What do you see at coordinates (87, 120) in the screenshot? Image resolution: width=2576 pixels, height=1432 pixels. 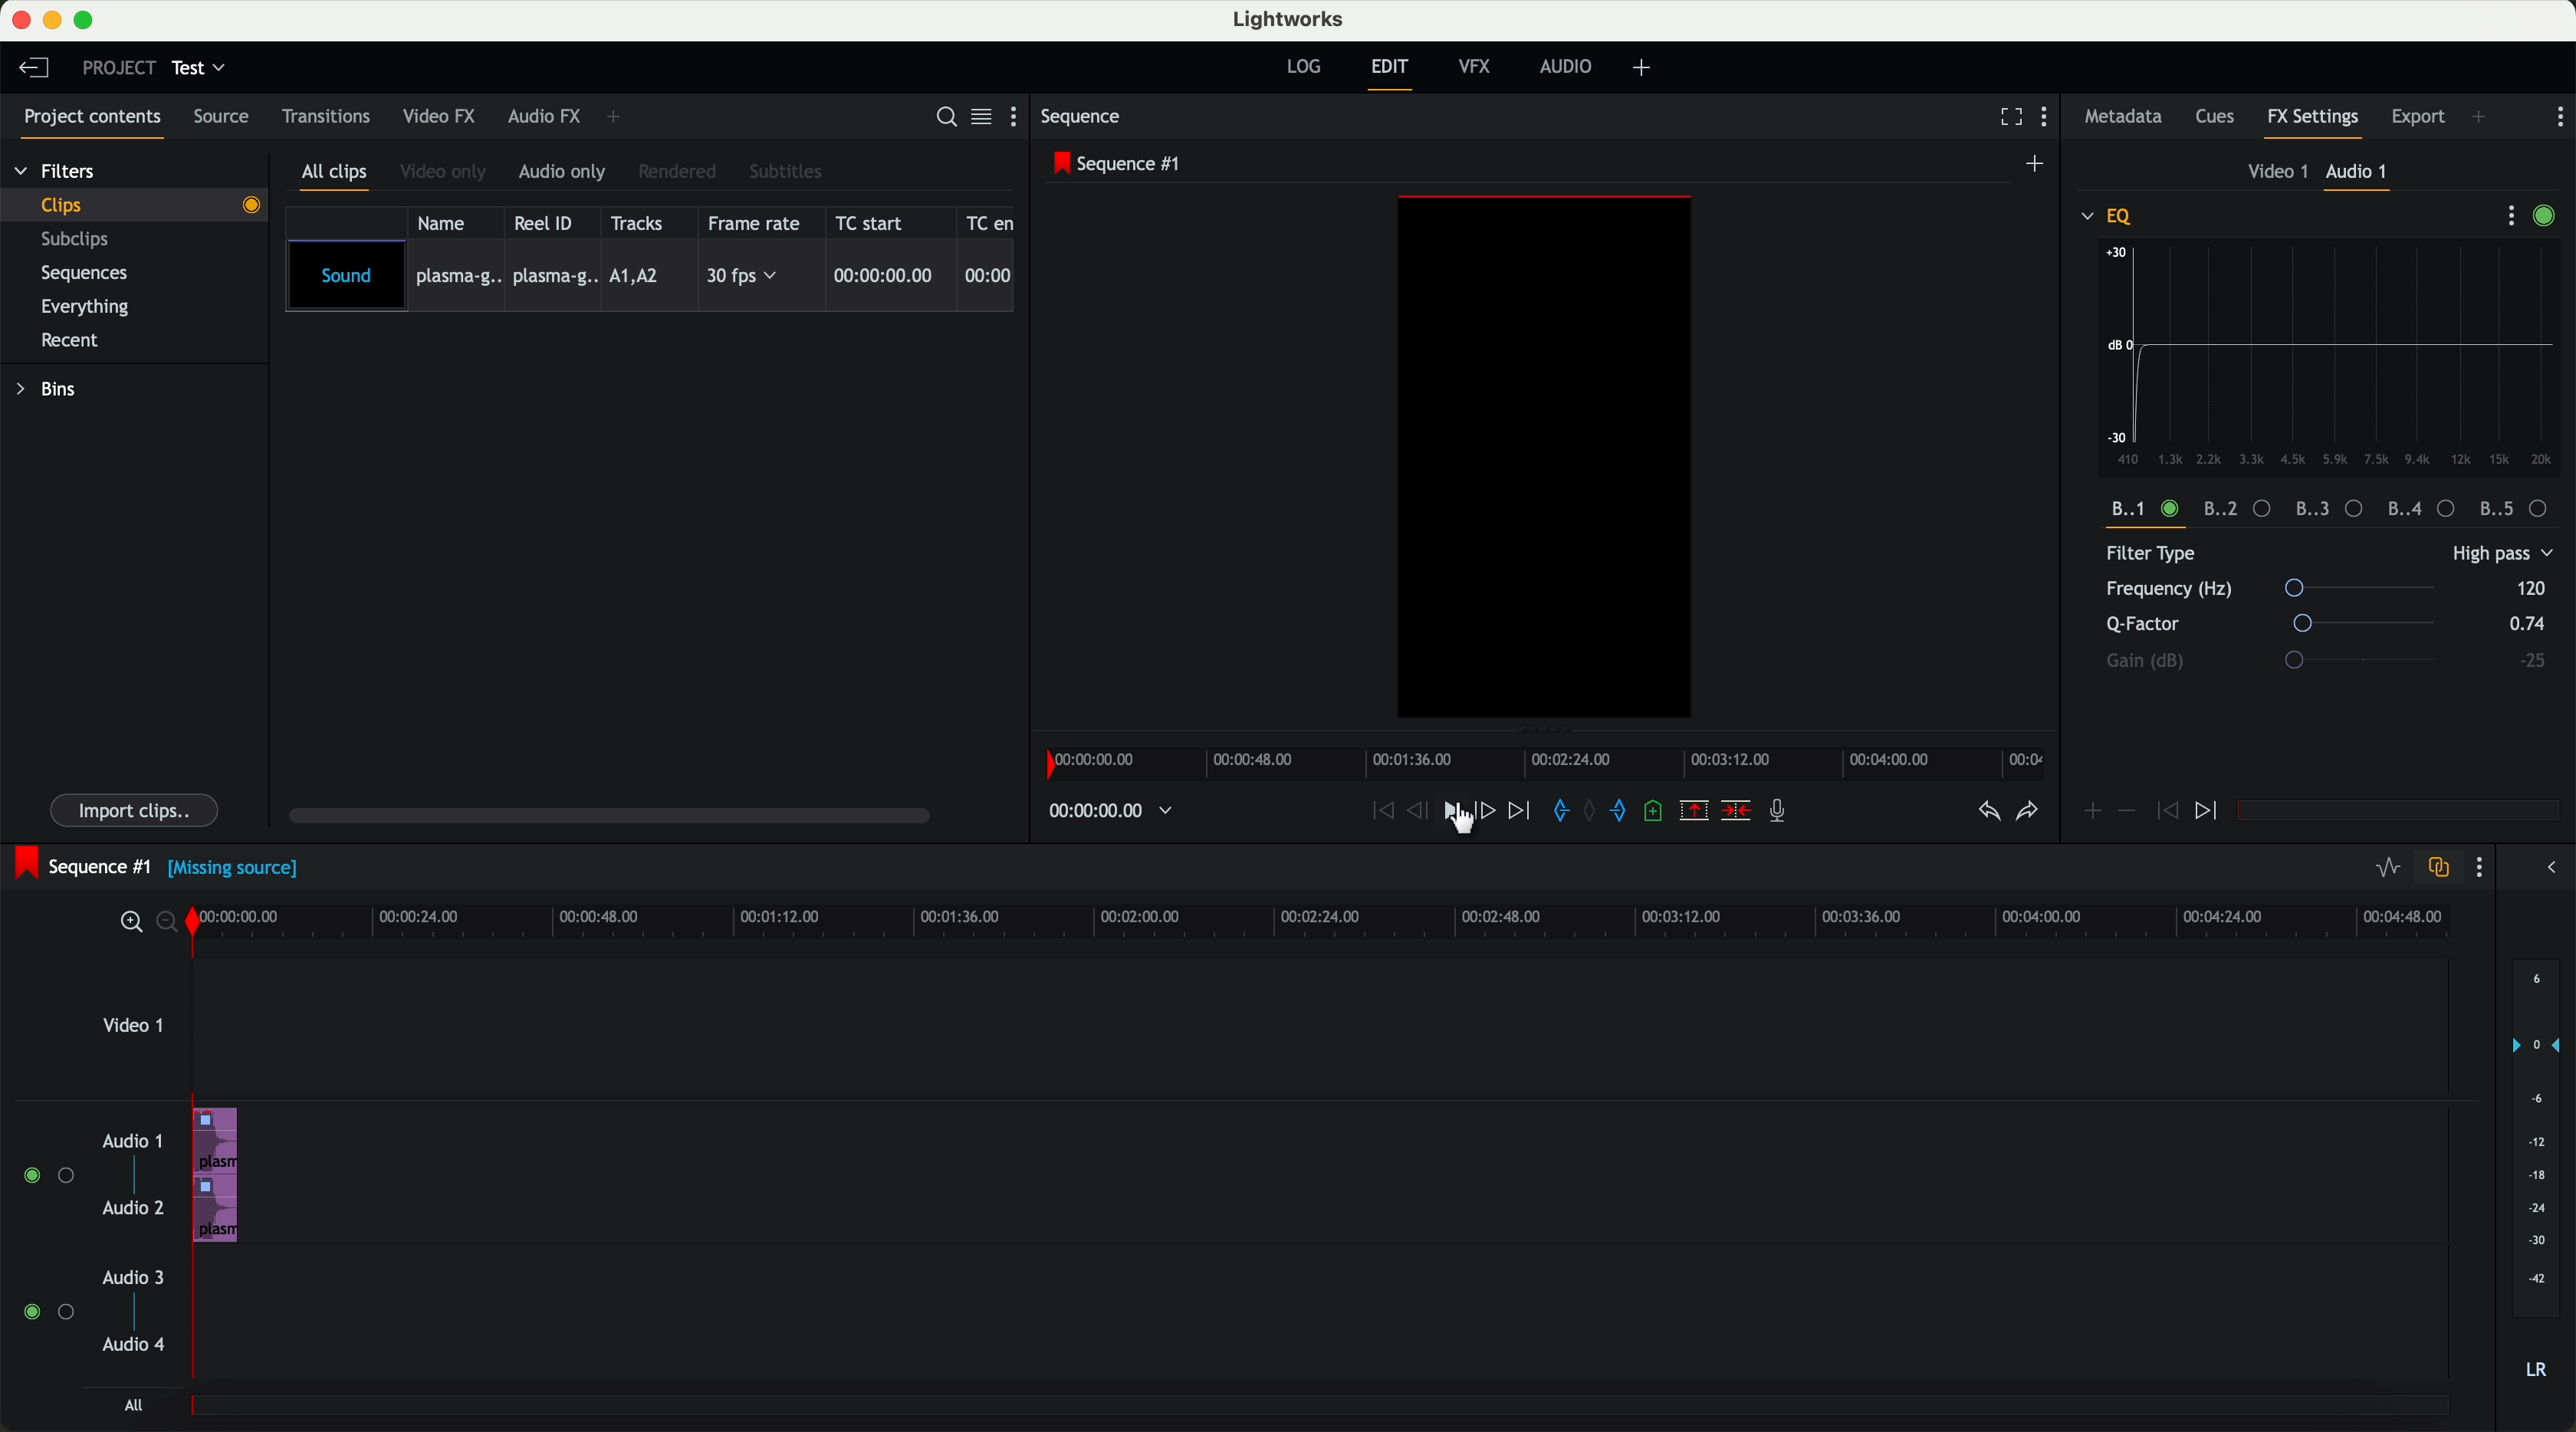 I see `project contents` at bounding box center [87, 120].